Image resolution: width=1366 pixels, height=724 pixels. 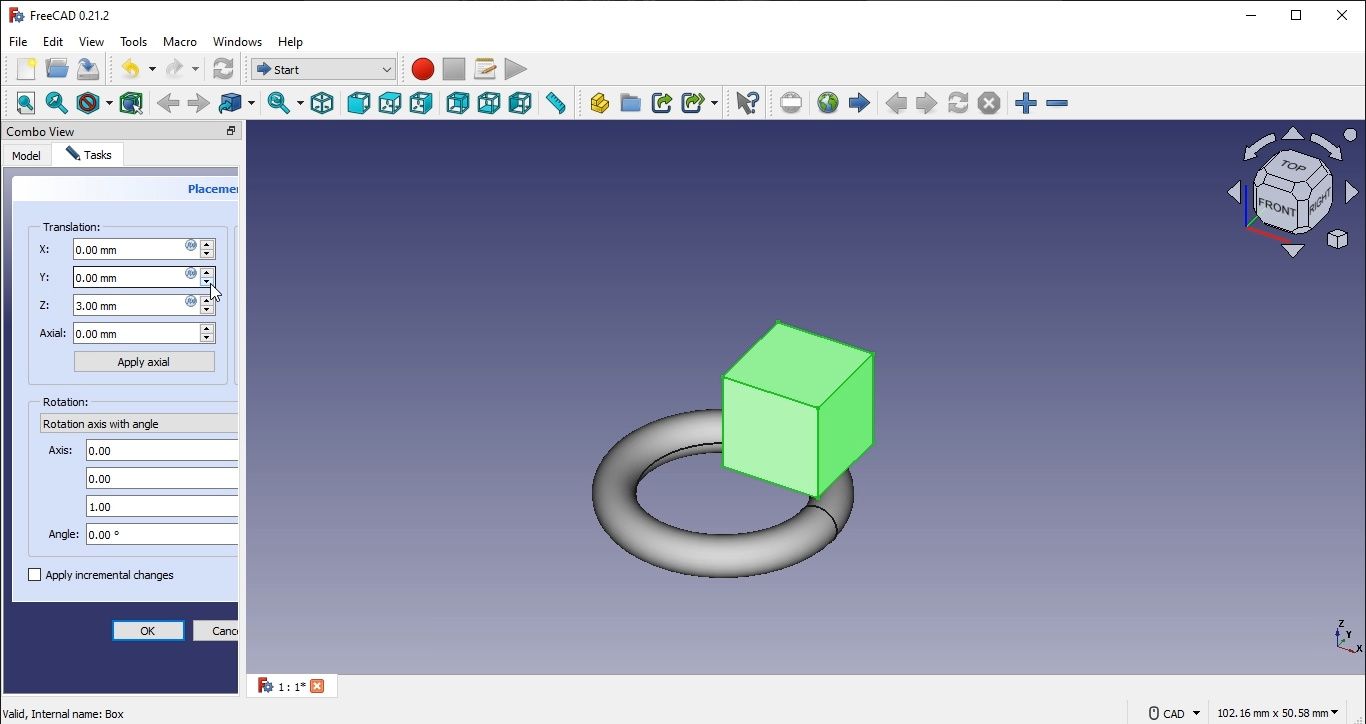 What do you see at coordinates (230, 131) in the screenshot?
I see `close` at bounding box center [230, 131].